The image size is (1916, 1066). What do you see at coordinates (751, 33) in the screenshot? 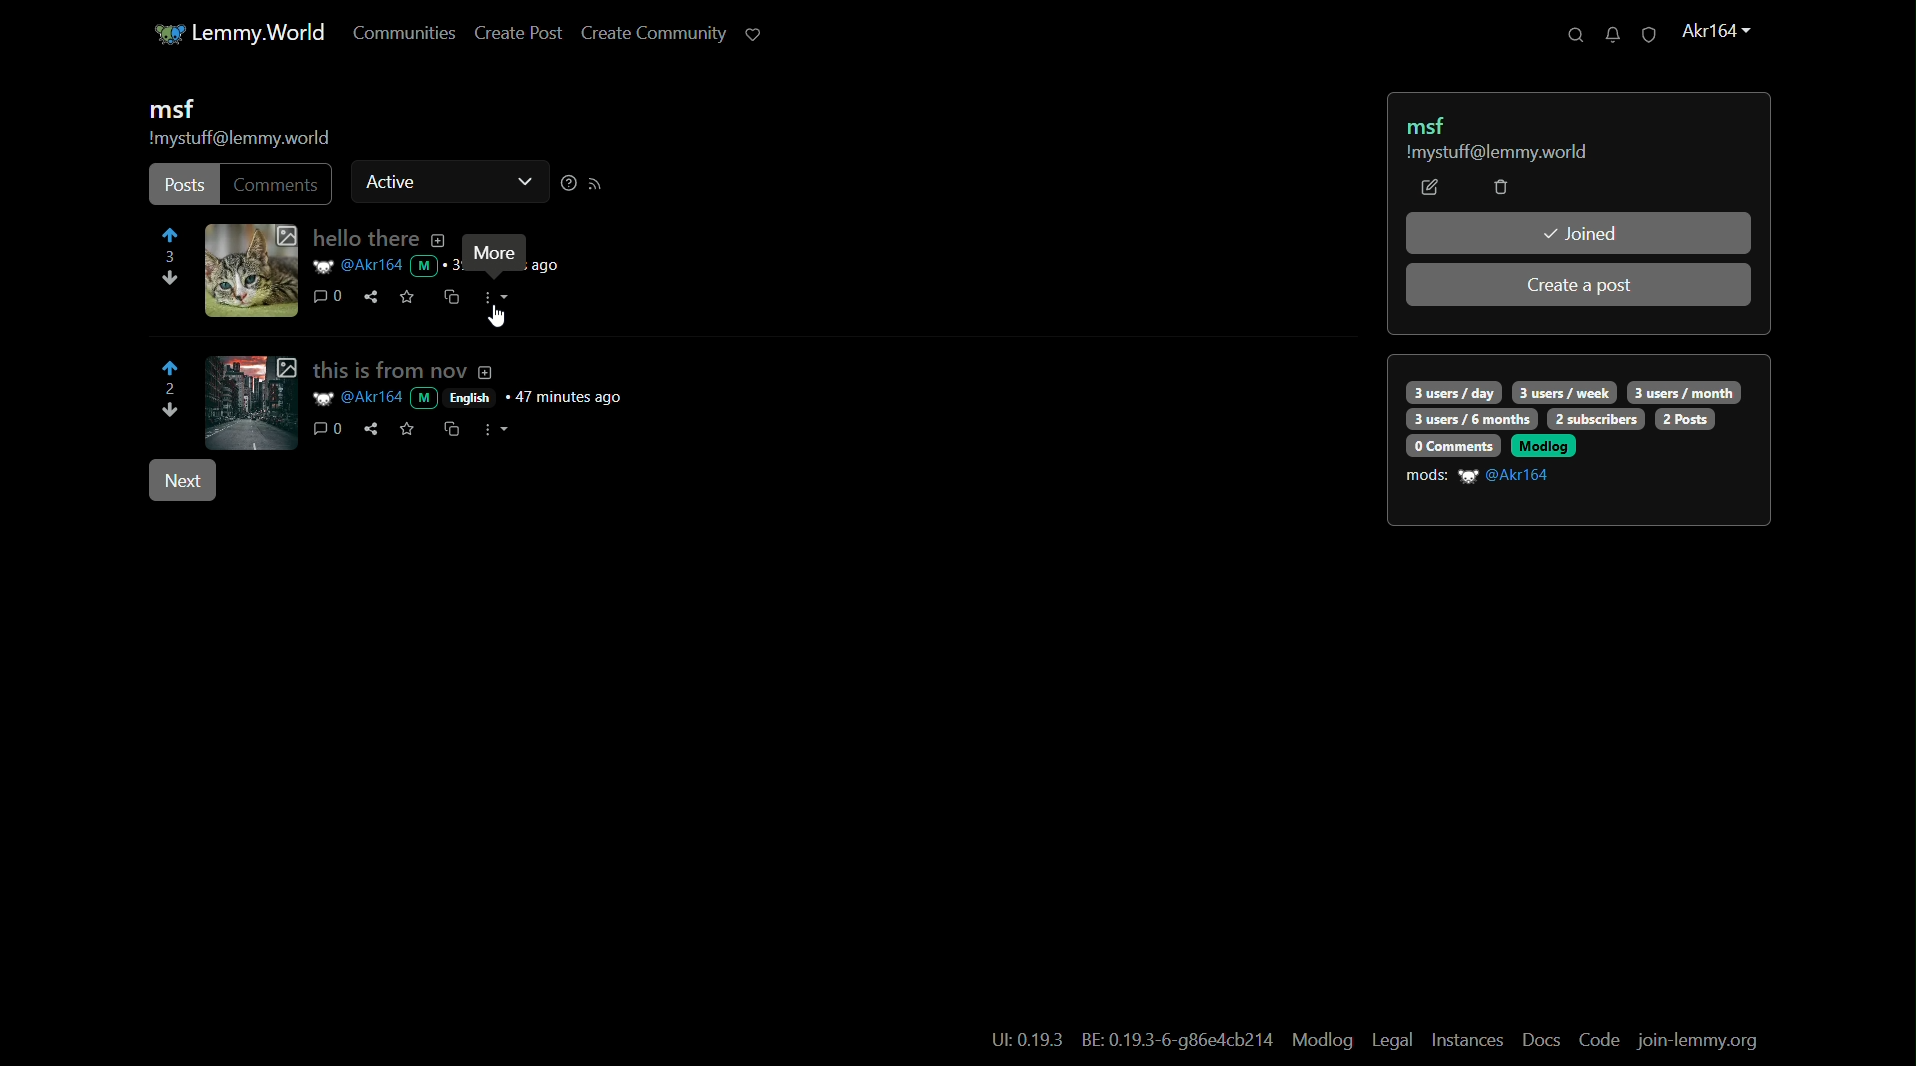
I see `support lemmy.world` at bounding box center [751, 33].